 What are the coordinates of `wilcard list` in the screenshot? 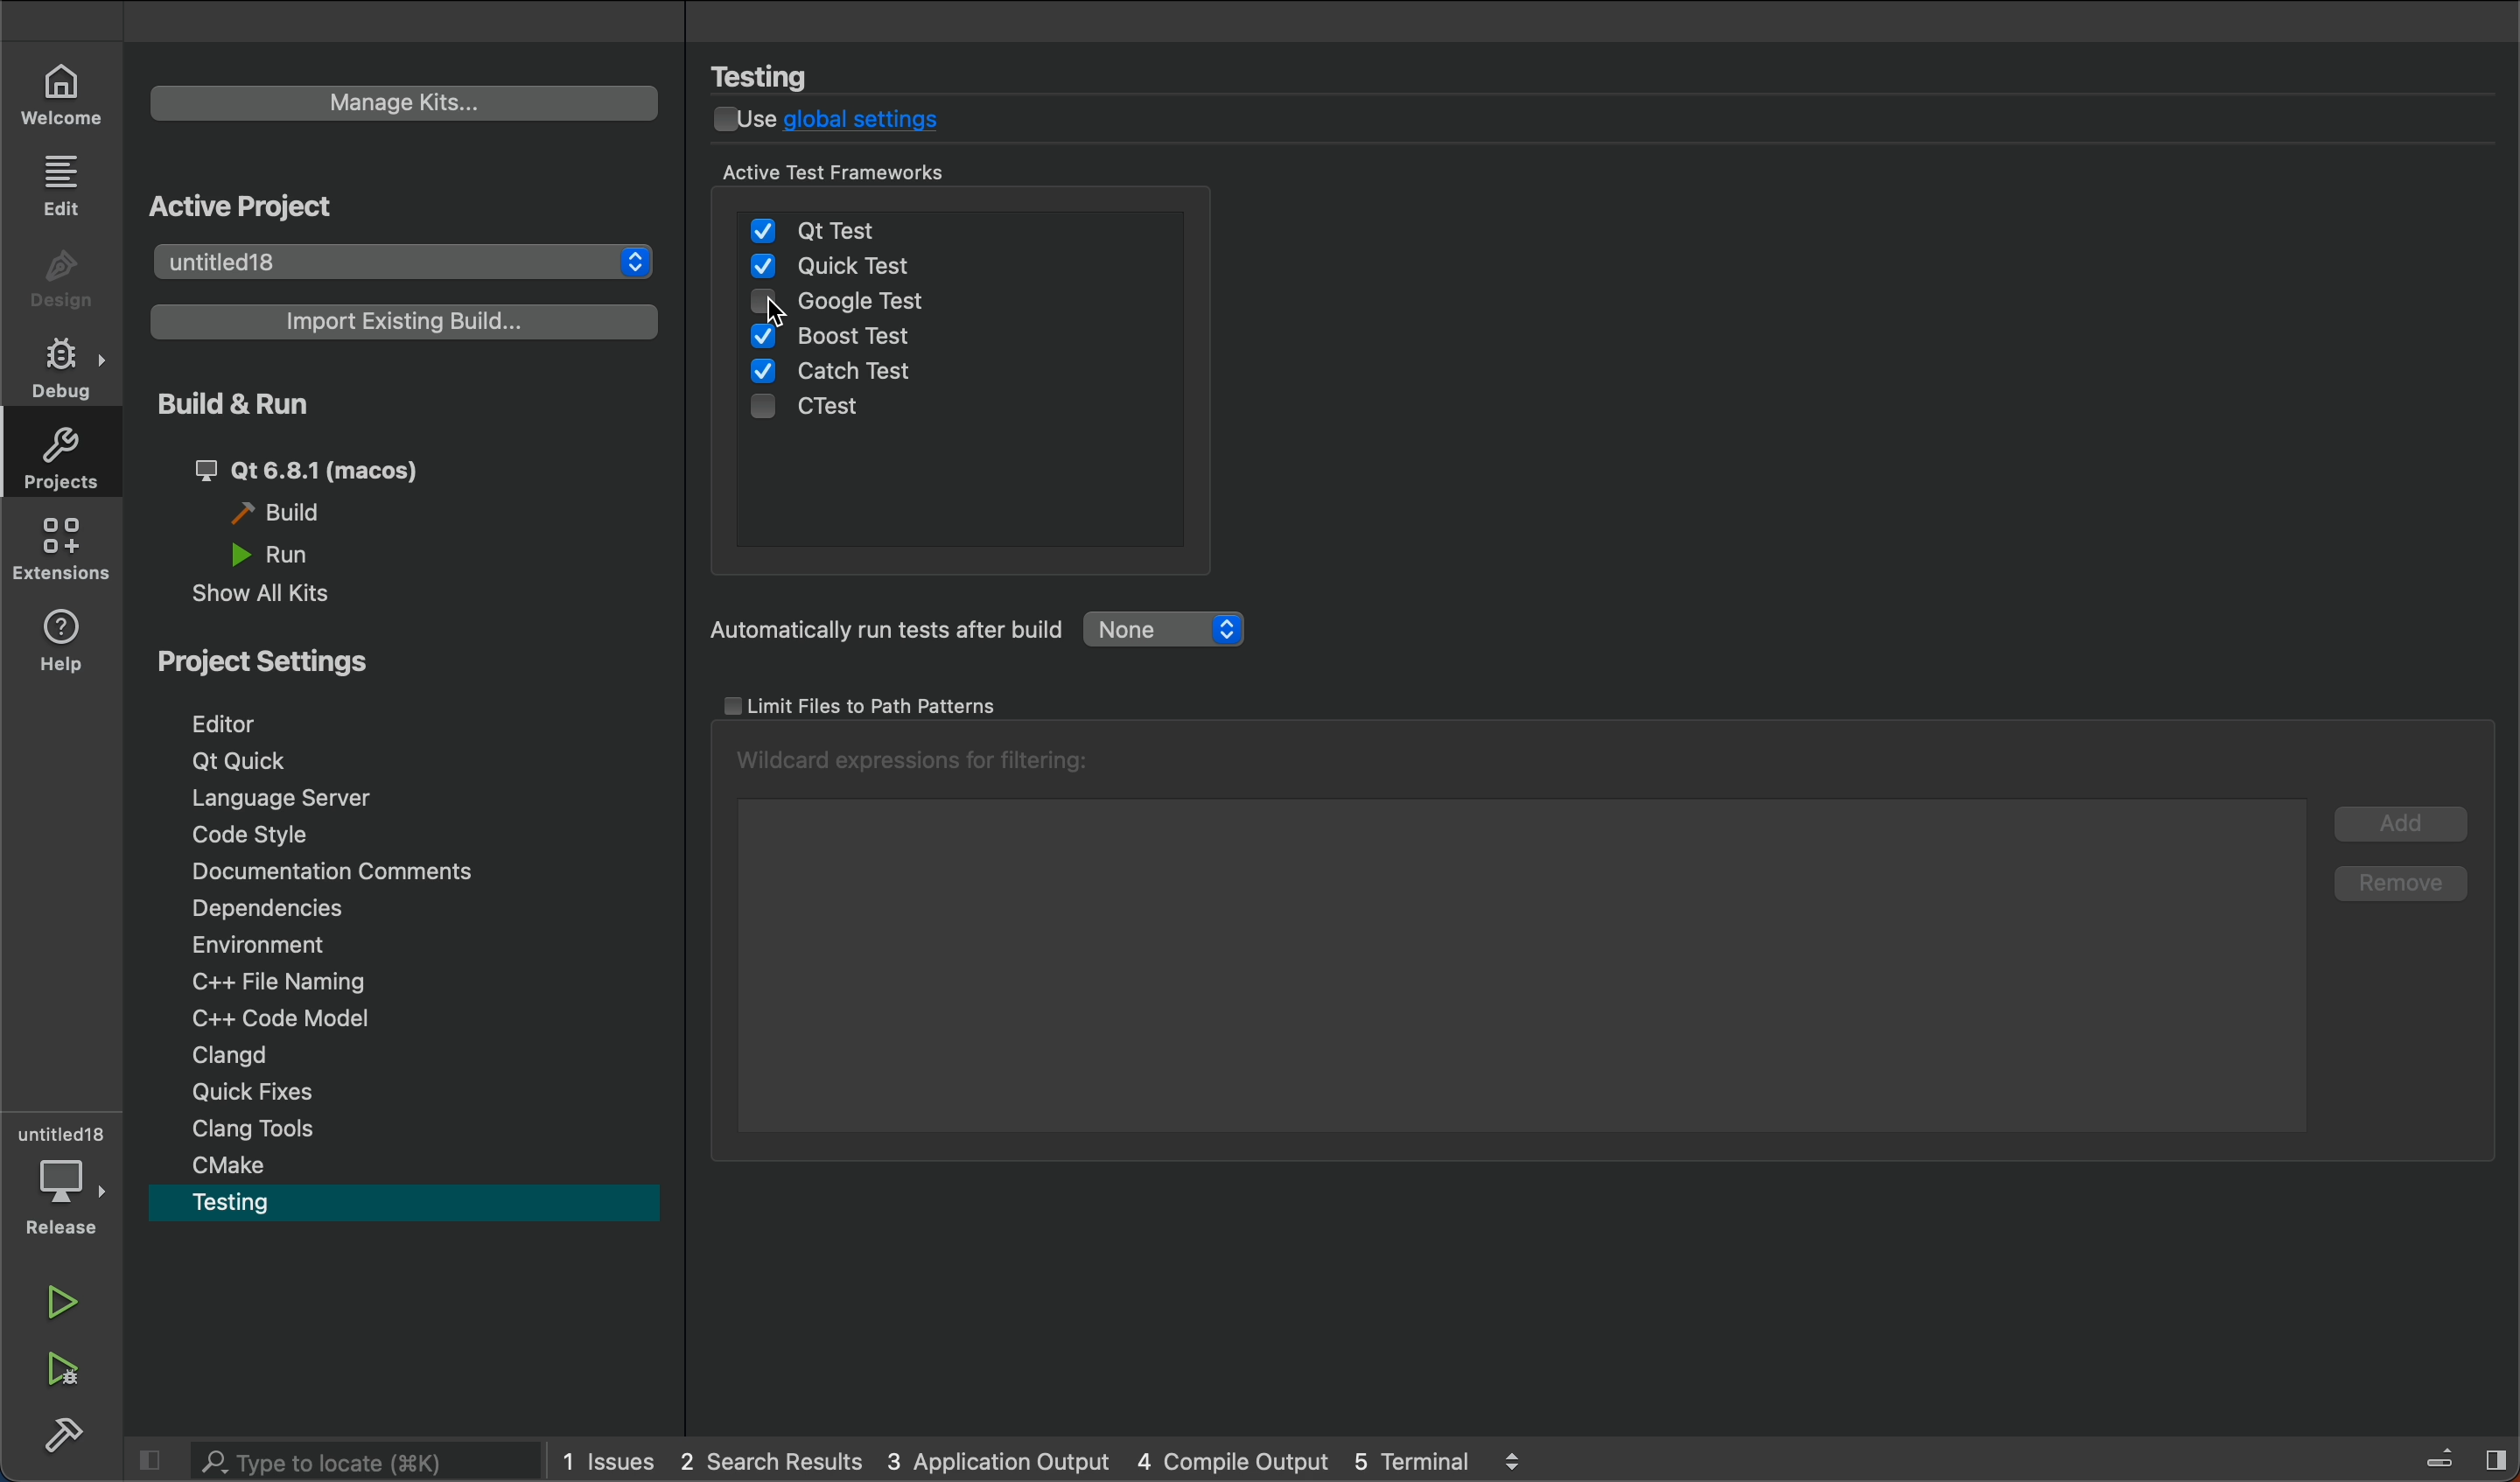 It's located at (1520, 963).